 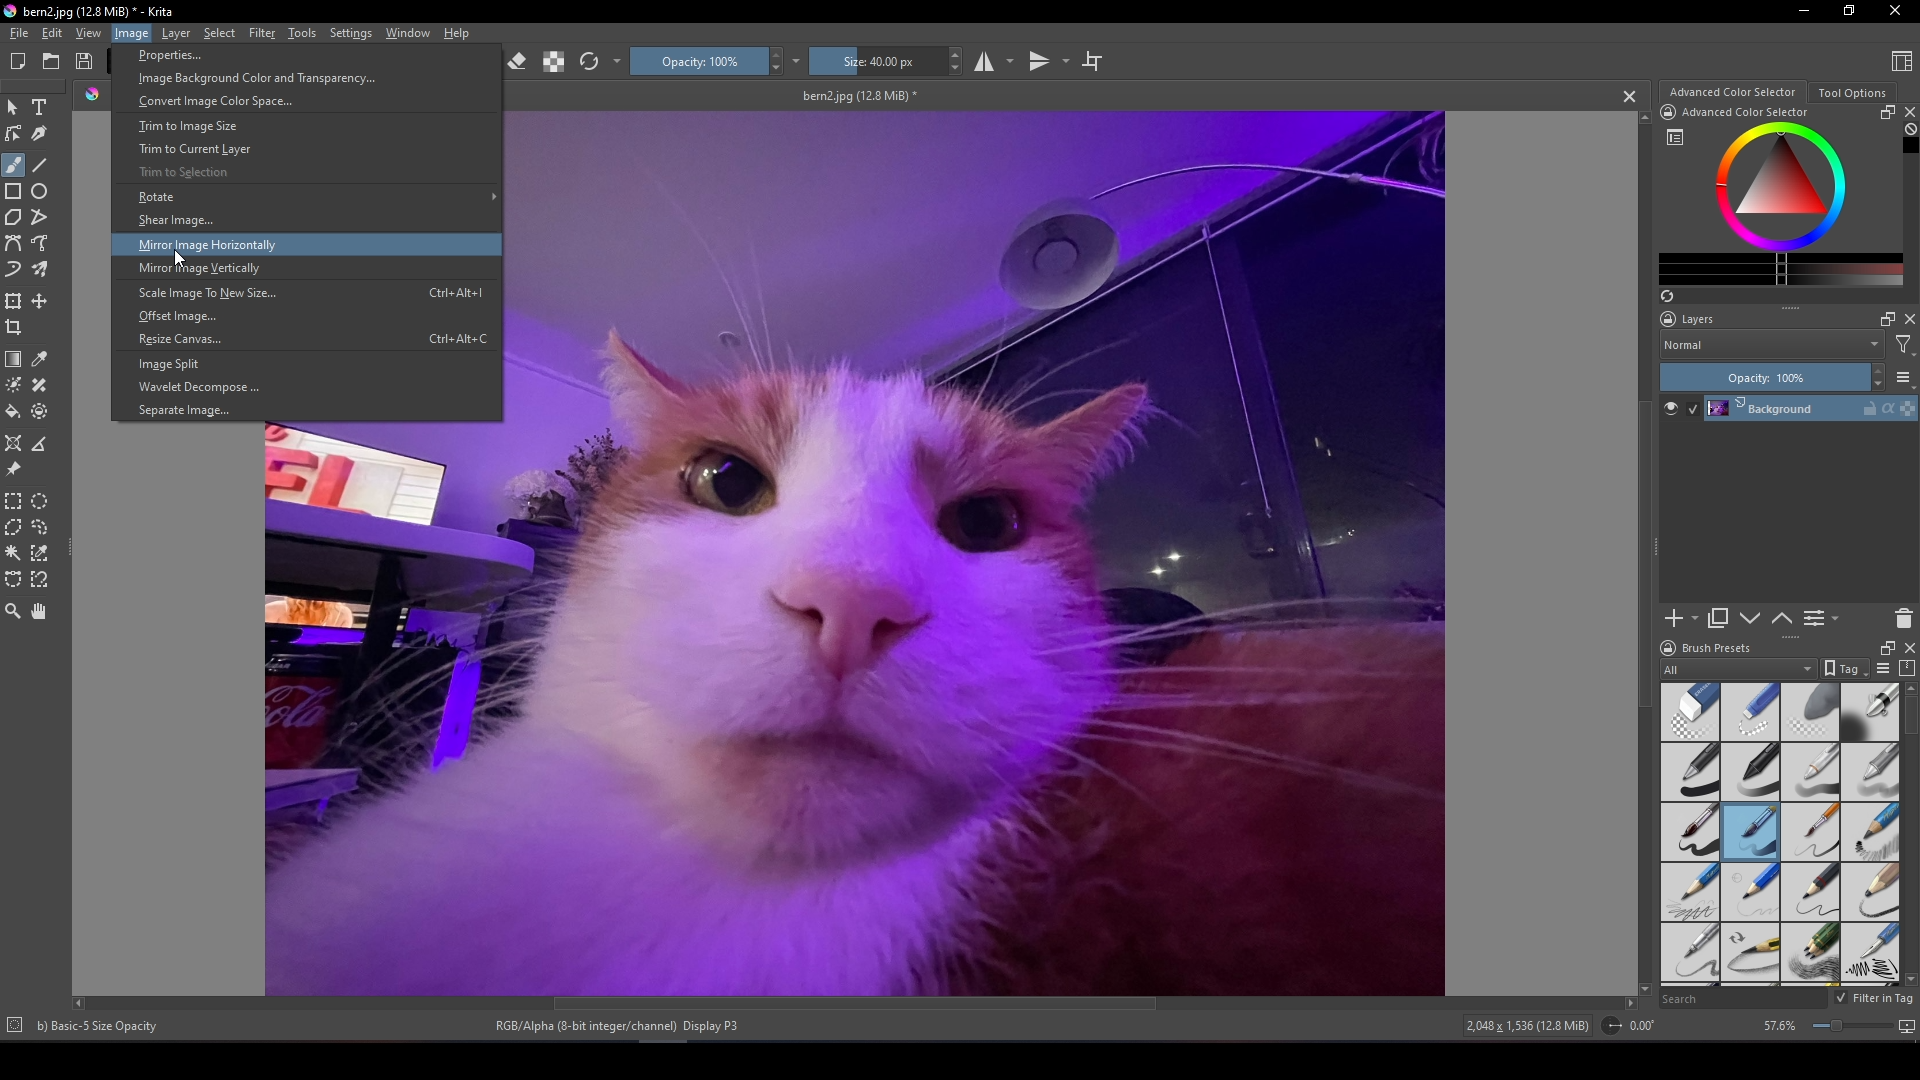 I want to click on Layer, so click(x=176, y=34).